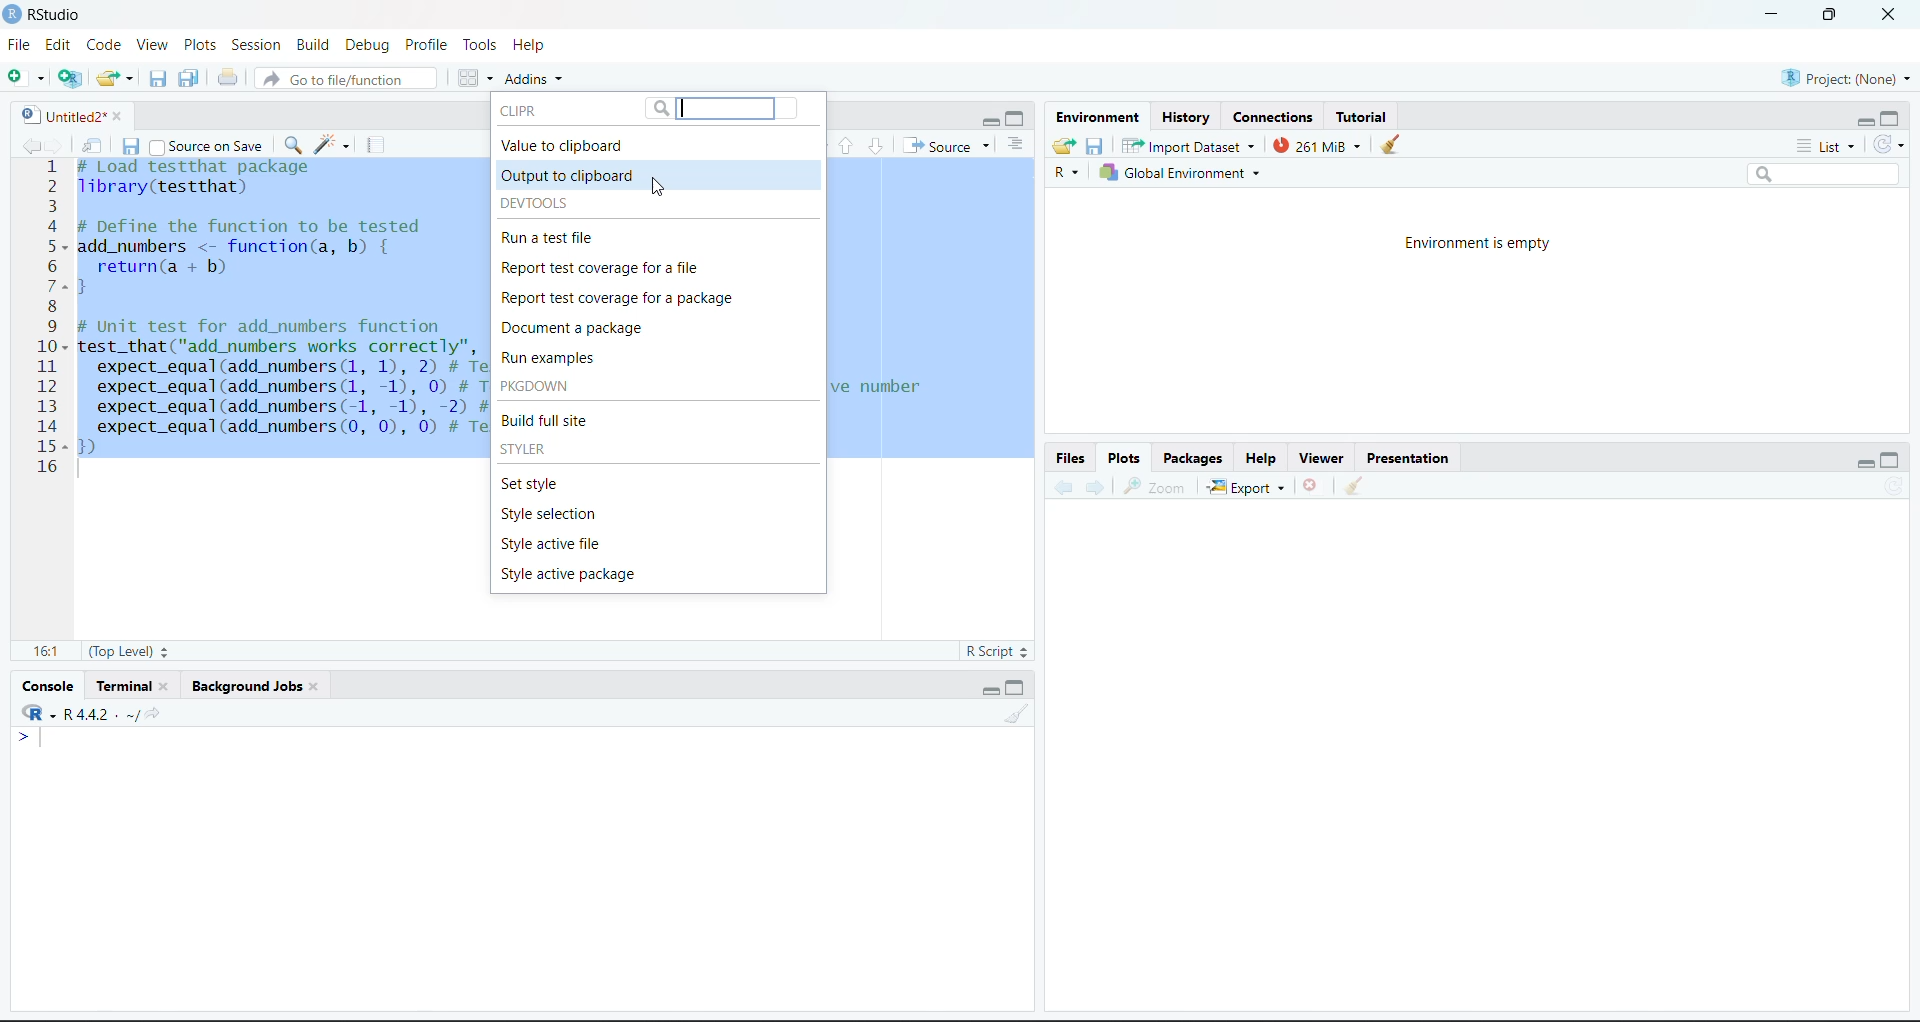 The width and height of the screenshot is (1920, 1022). Describe the element at coordinates (113, 78) in the screenshot. I see `Open existing folder` at that location.